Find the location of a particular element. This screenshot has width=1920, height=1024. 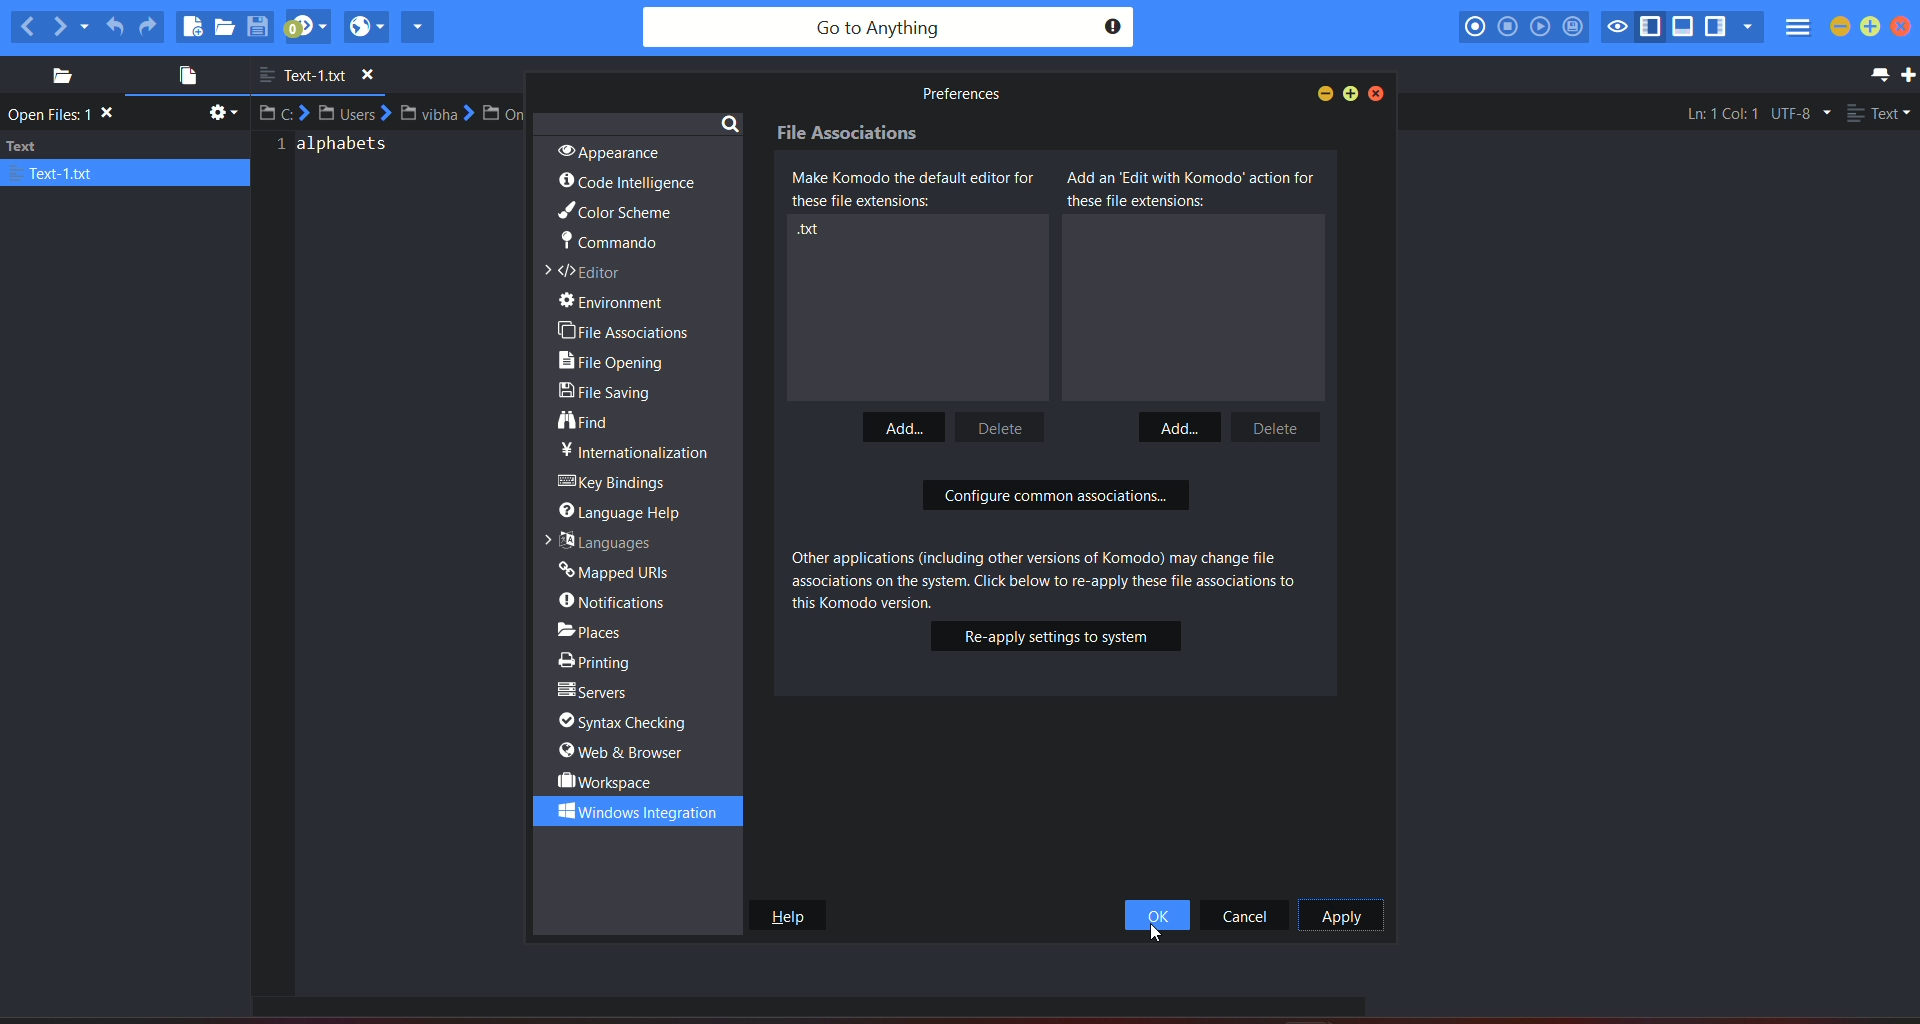

show/hide right pane is located at coordinates (1715, 29).